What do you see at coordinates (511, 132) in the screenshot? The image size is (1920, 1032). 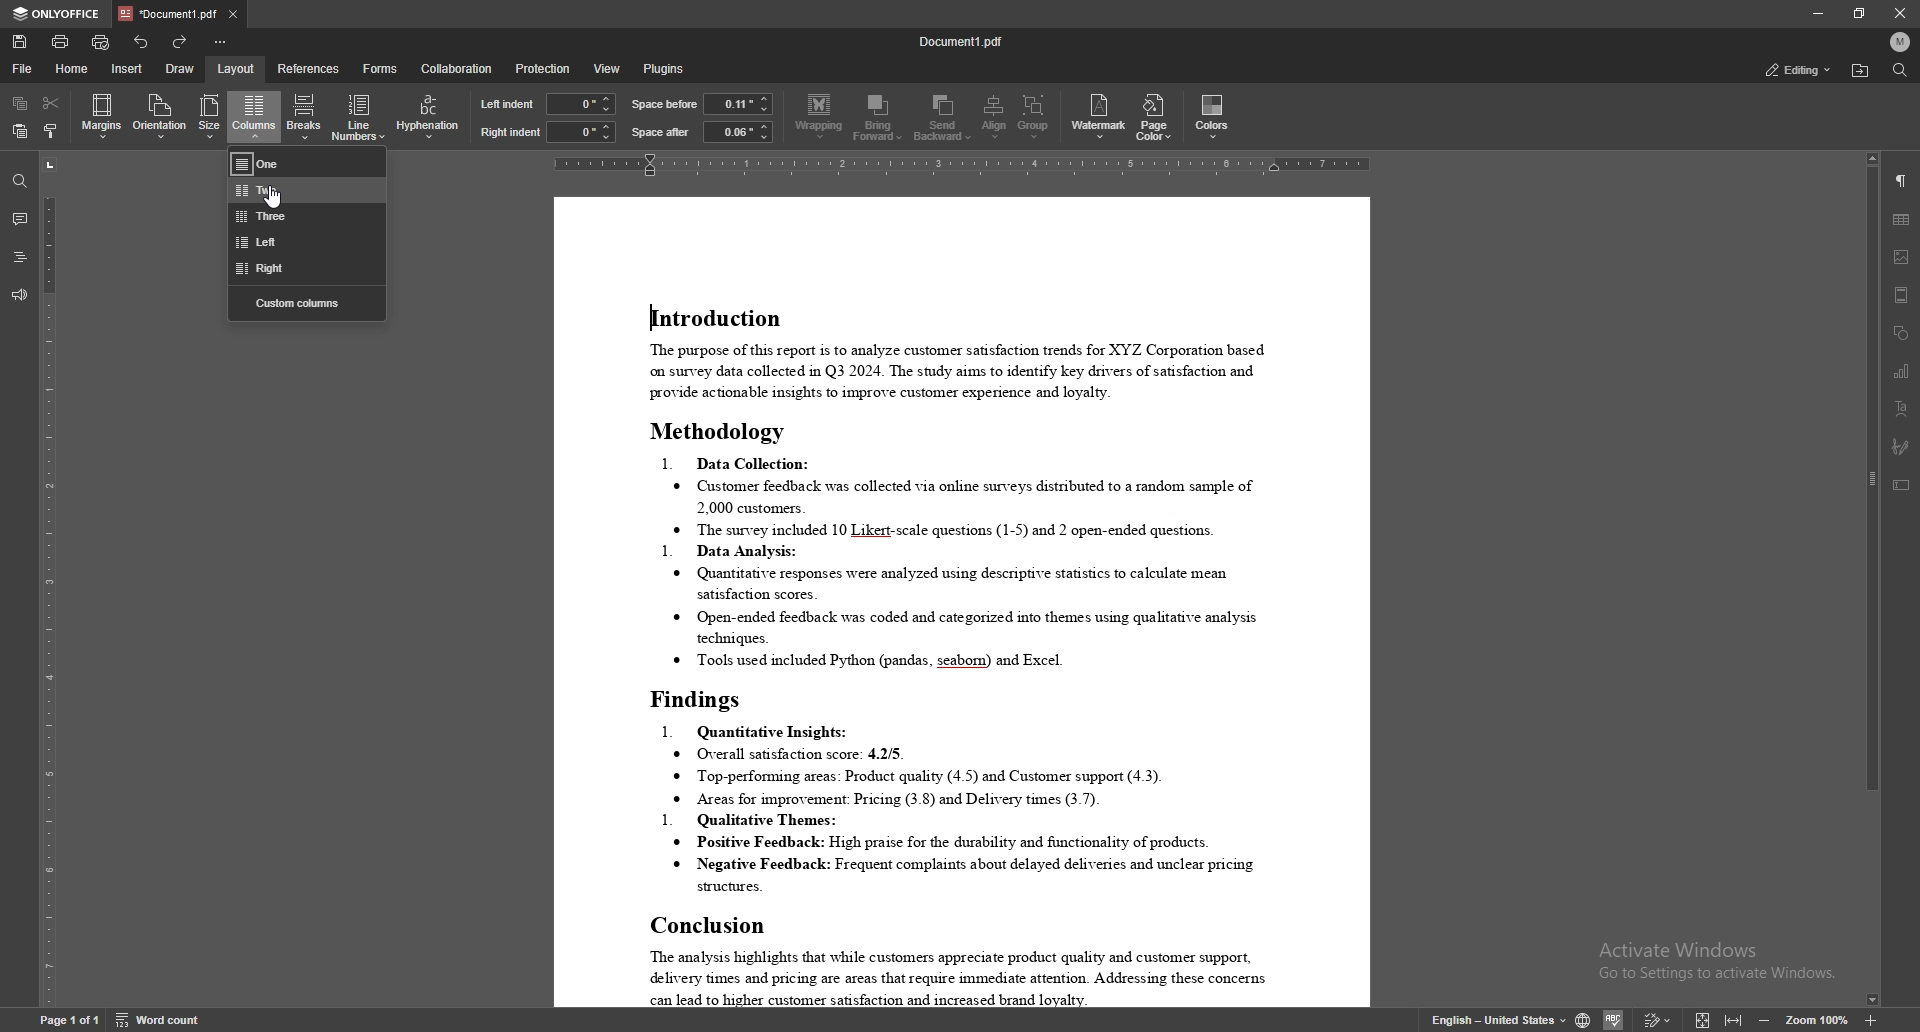 I see `right indent` at bounding box center [511, 132].